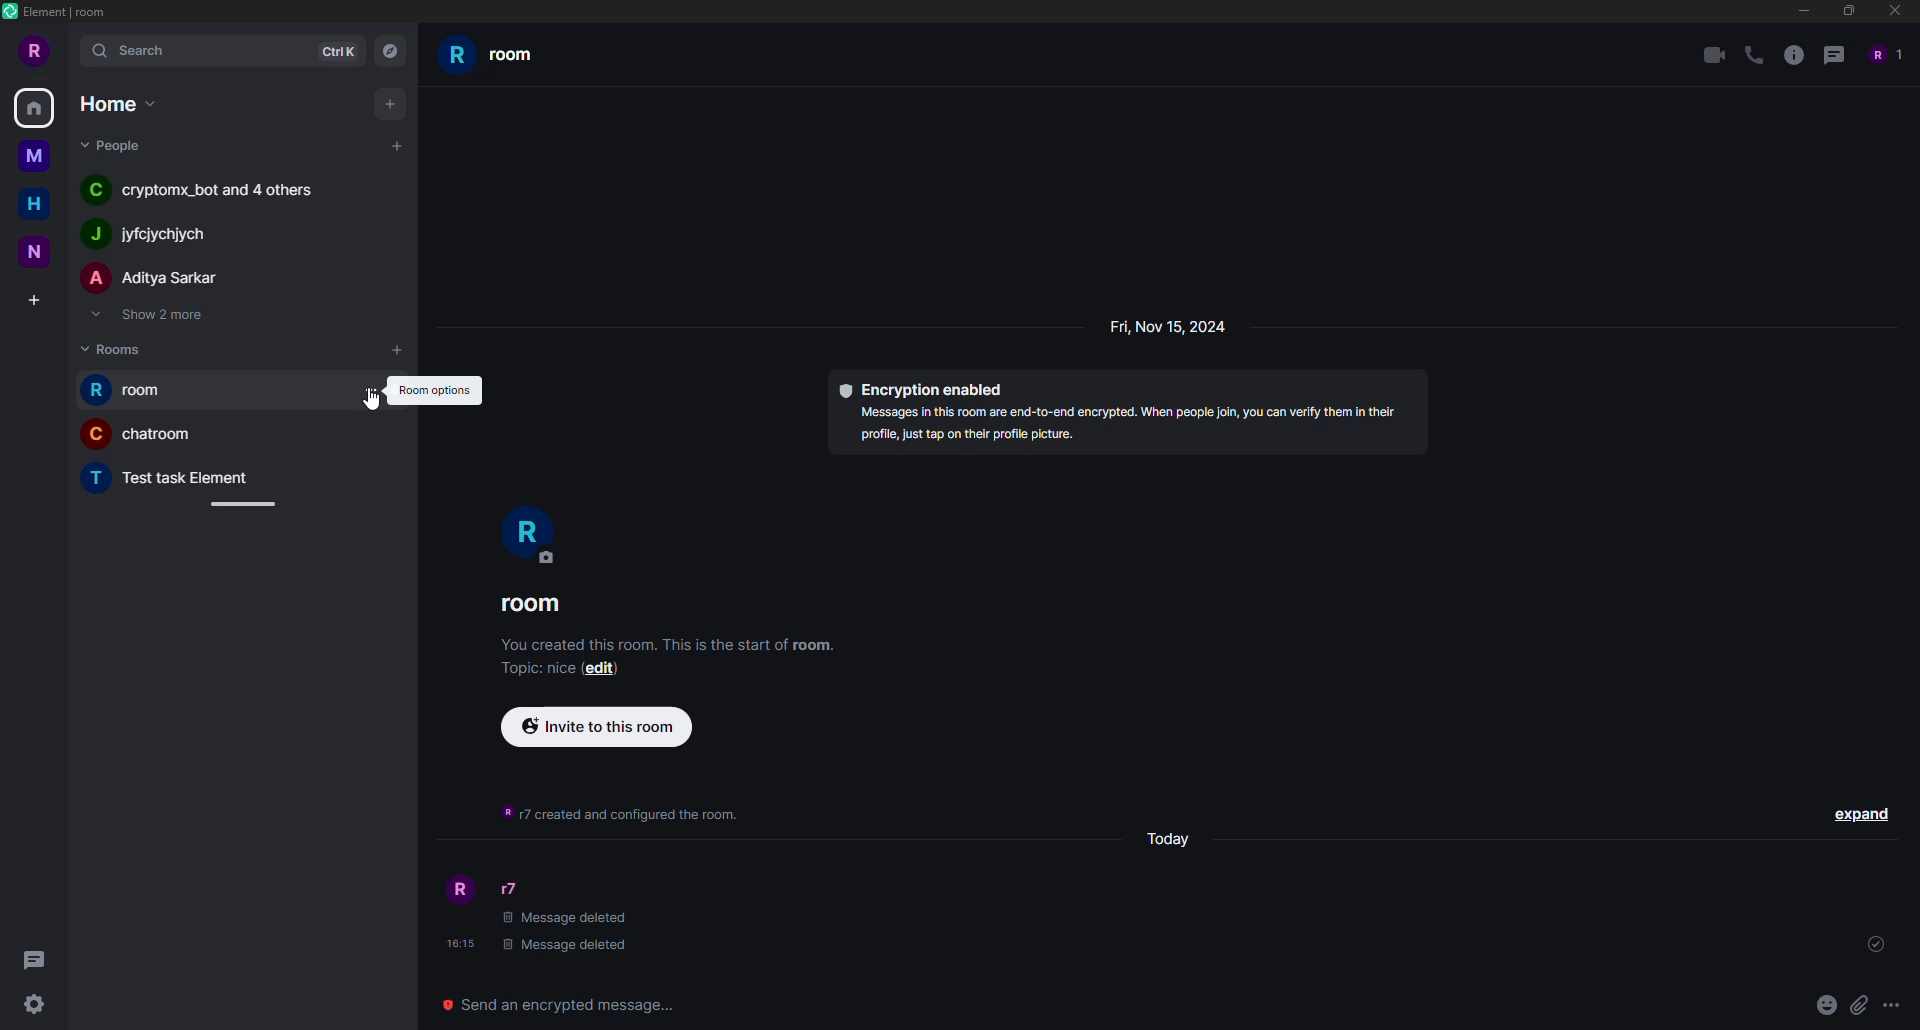  I want to click on emoji, so click(1825, 1004).